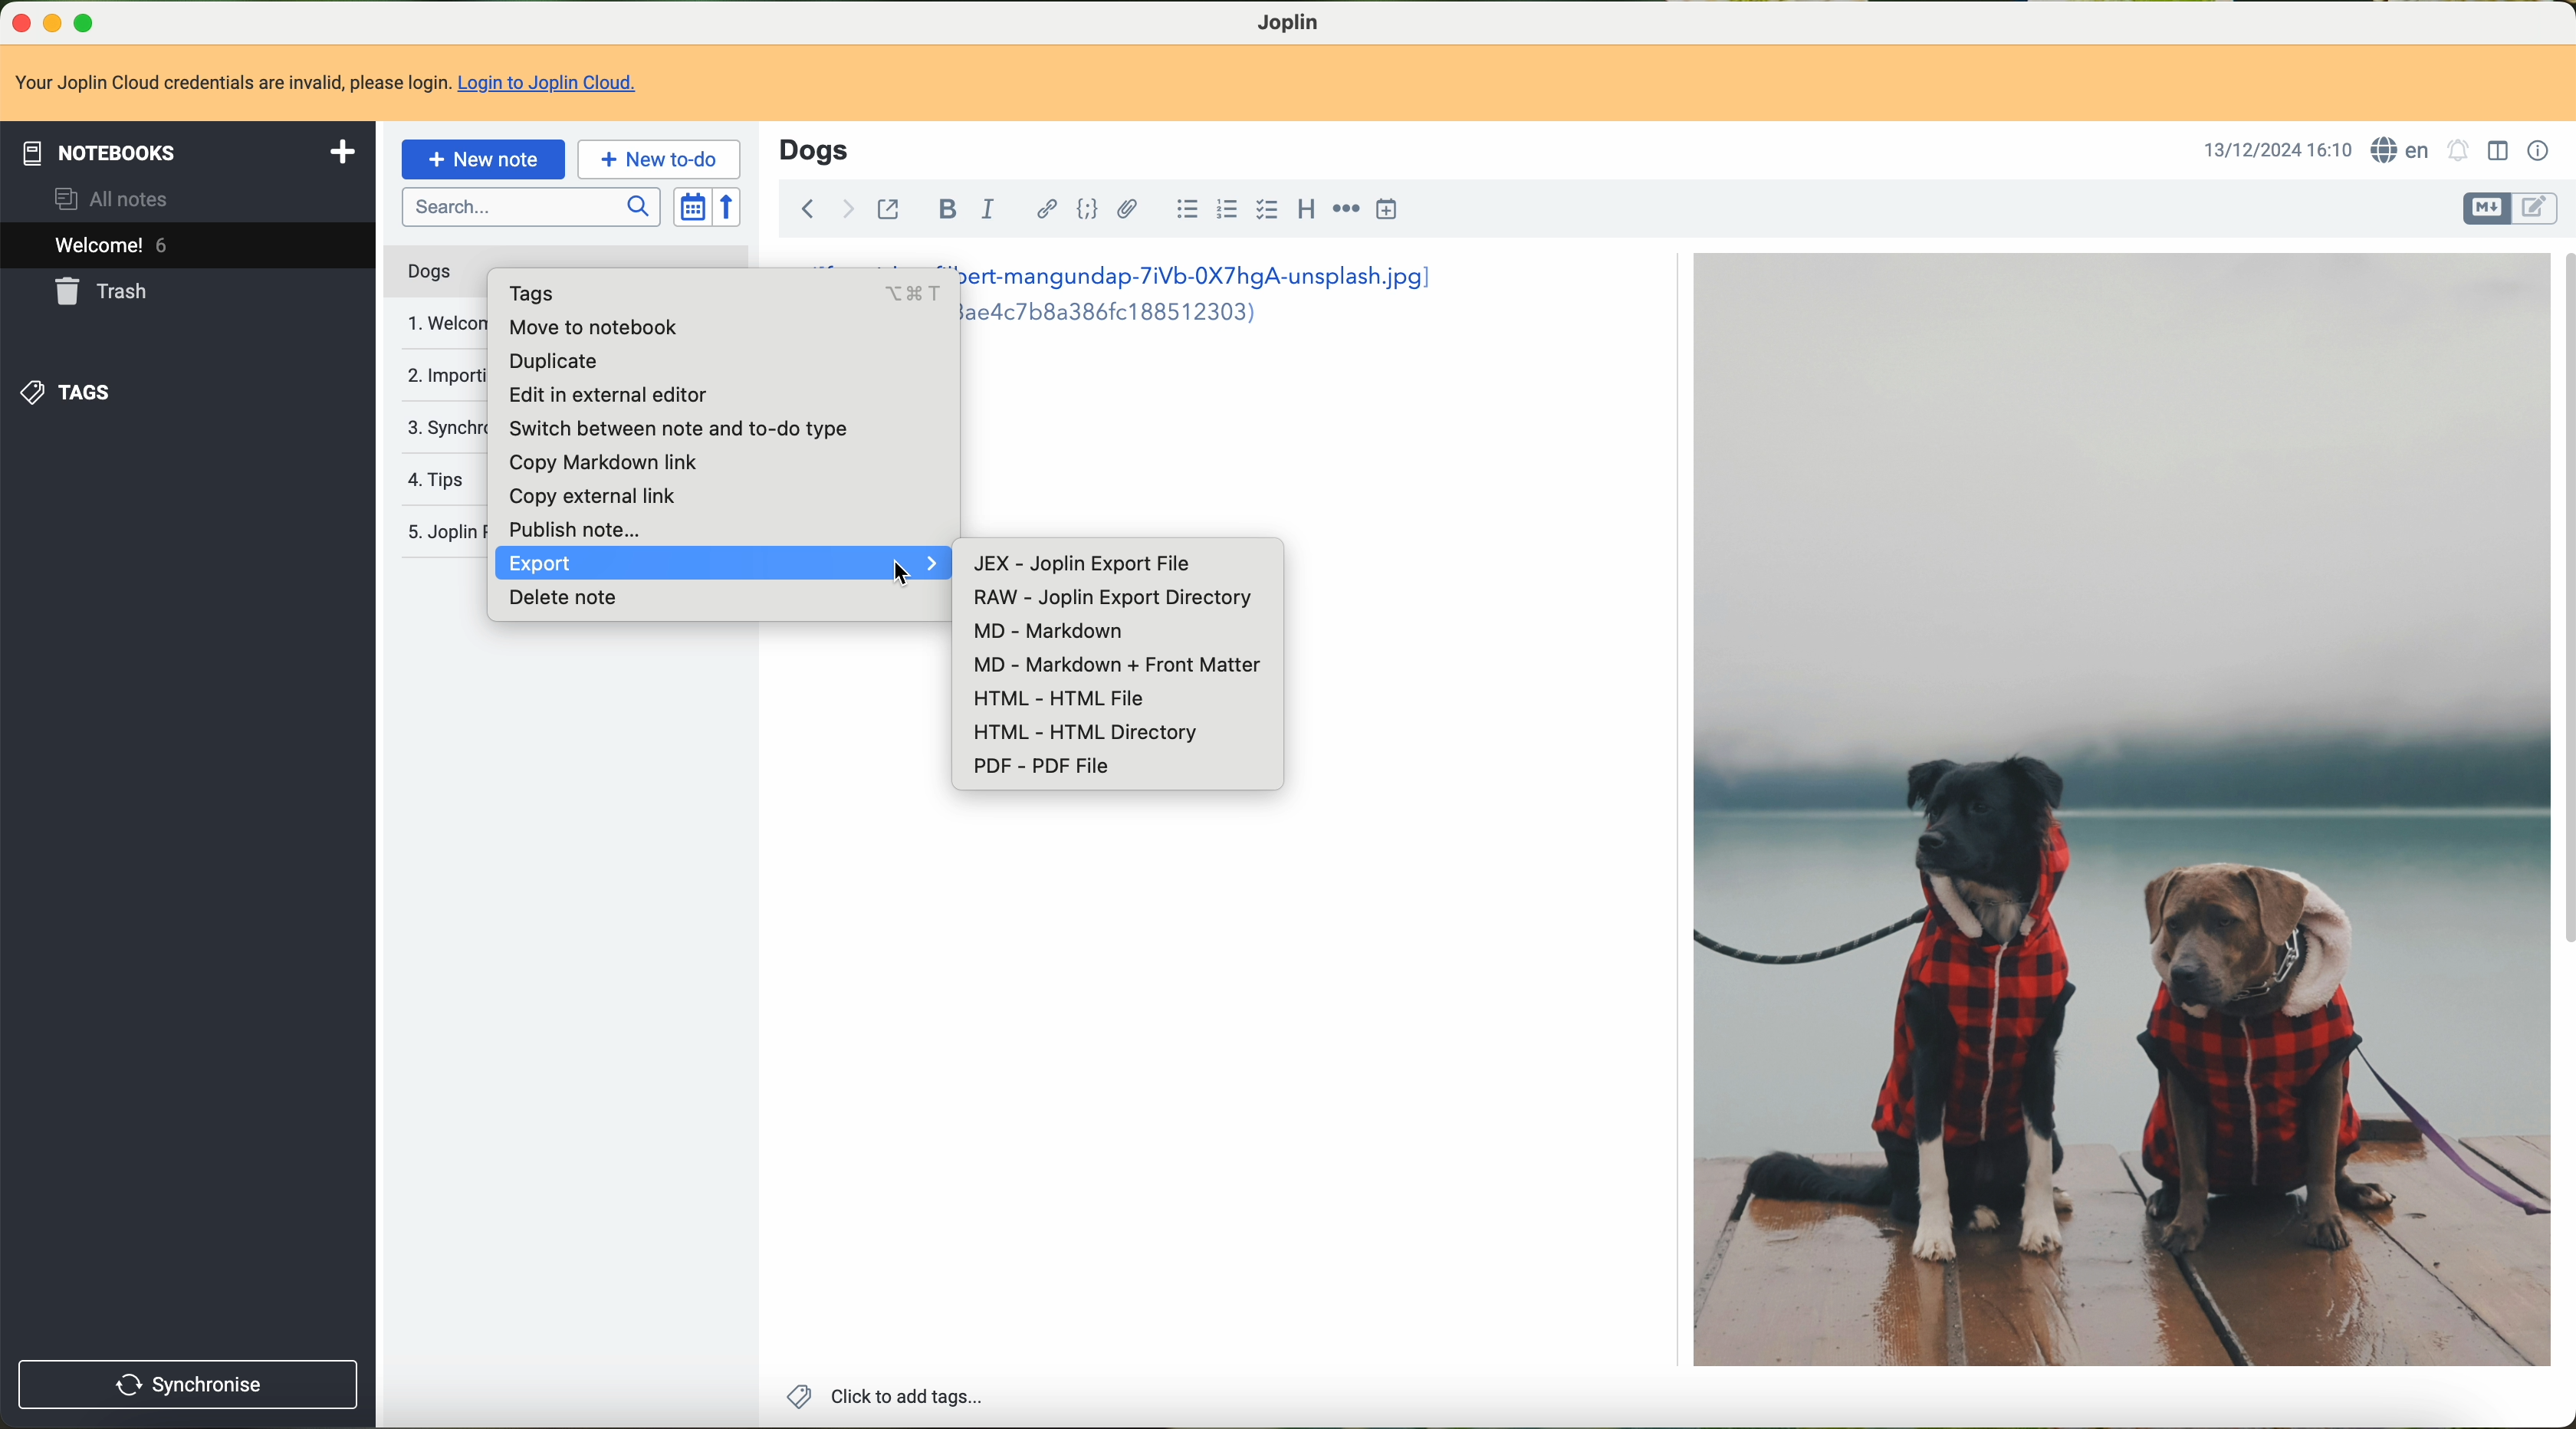  I want to click on MD - Markdown, so click(1058, 631).